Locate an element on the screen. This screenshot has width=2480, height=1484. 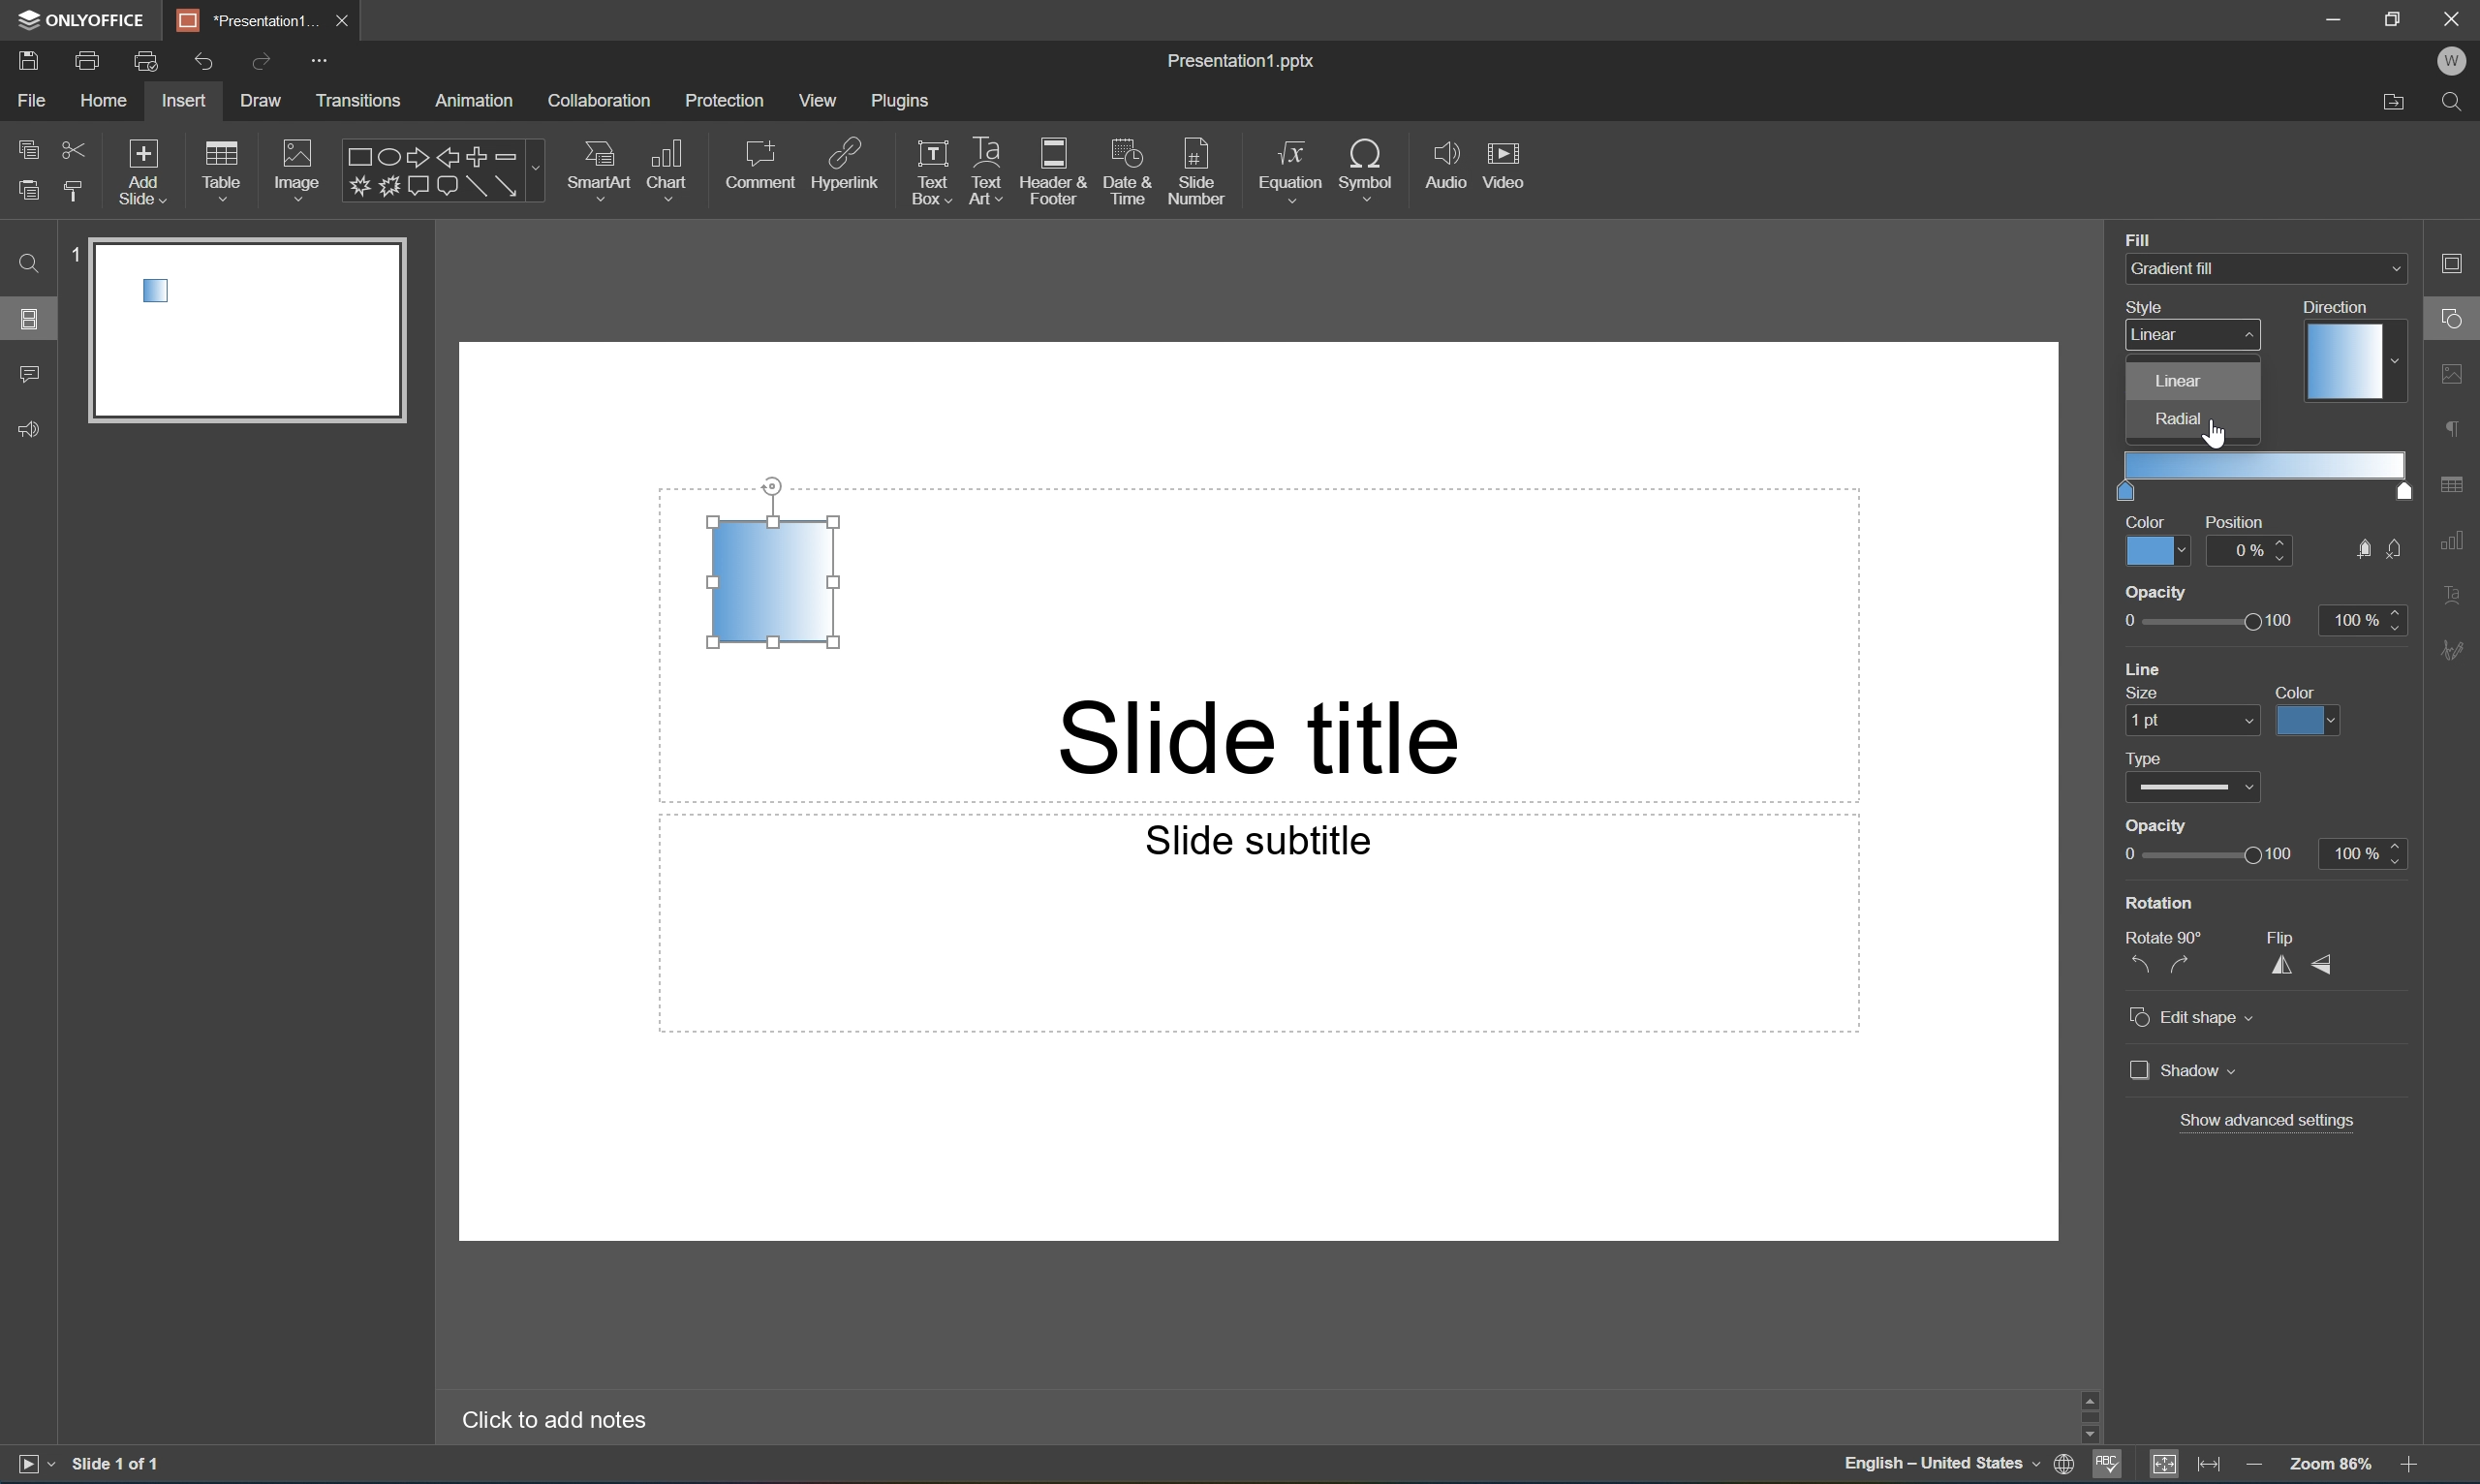
Insert is located at coordinates (183, 101).